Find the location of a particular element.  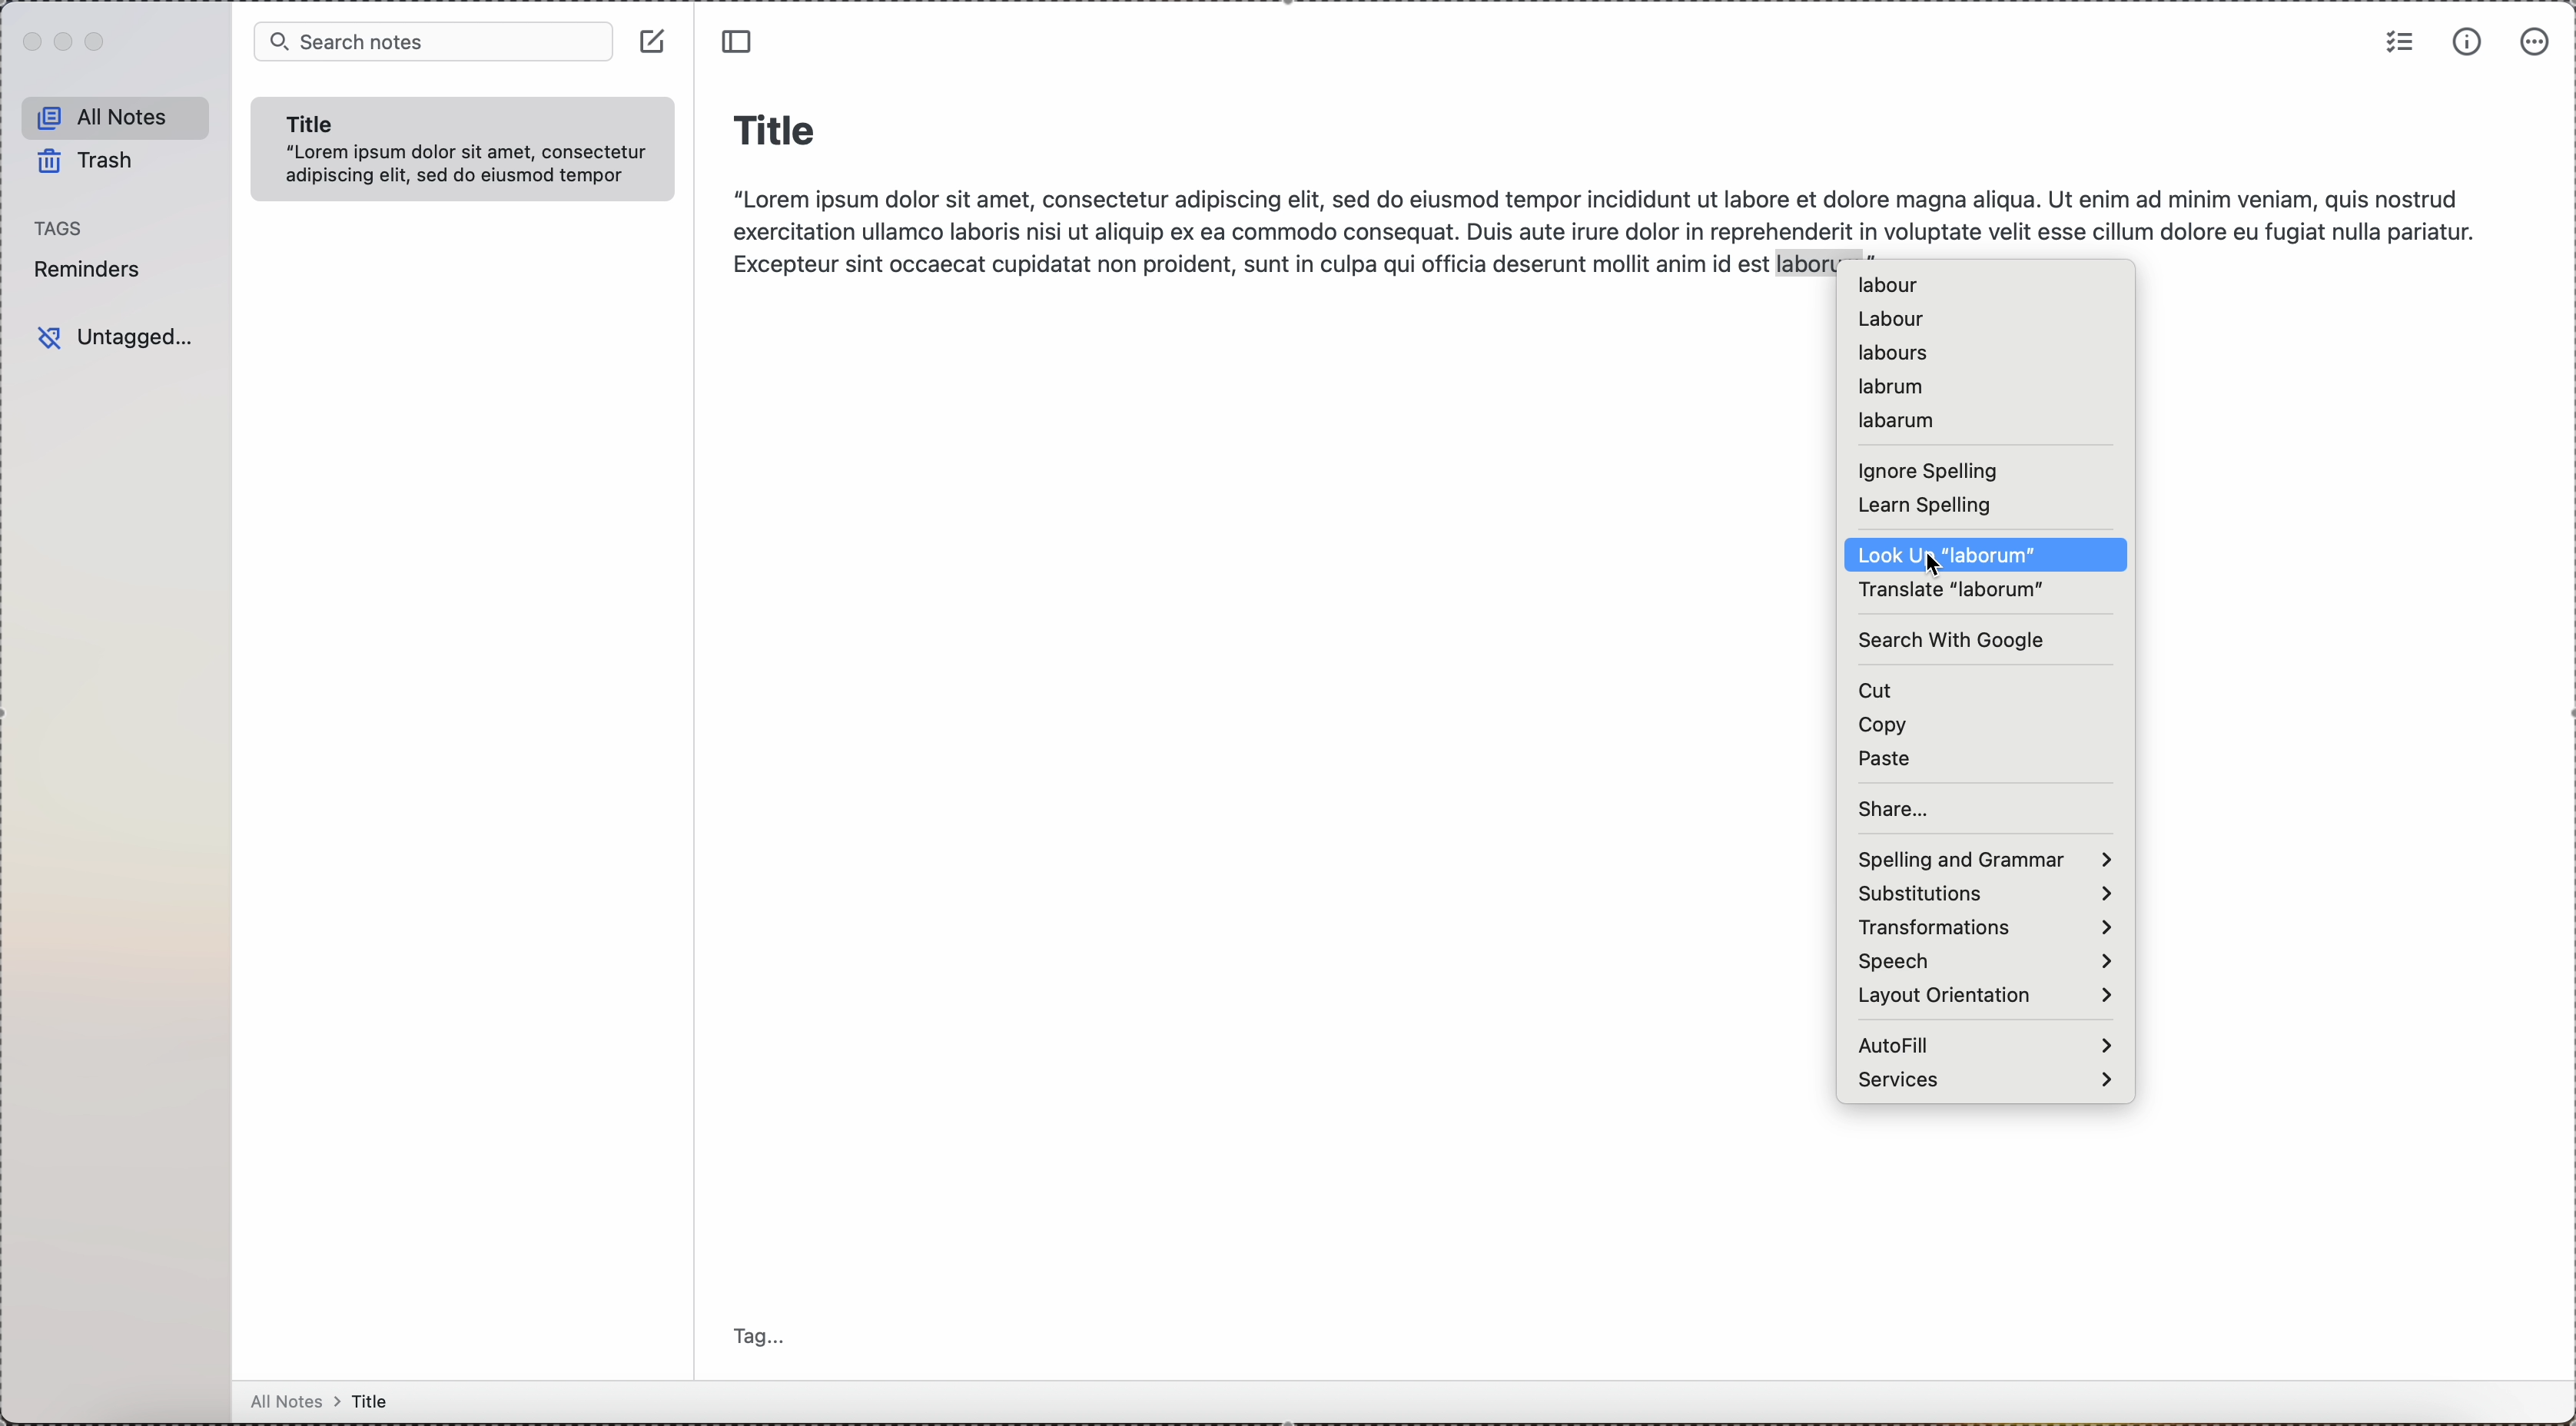

tag is located at coordinates (763, 1334).